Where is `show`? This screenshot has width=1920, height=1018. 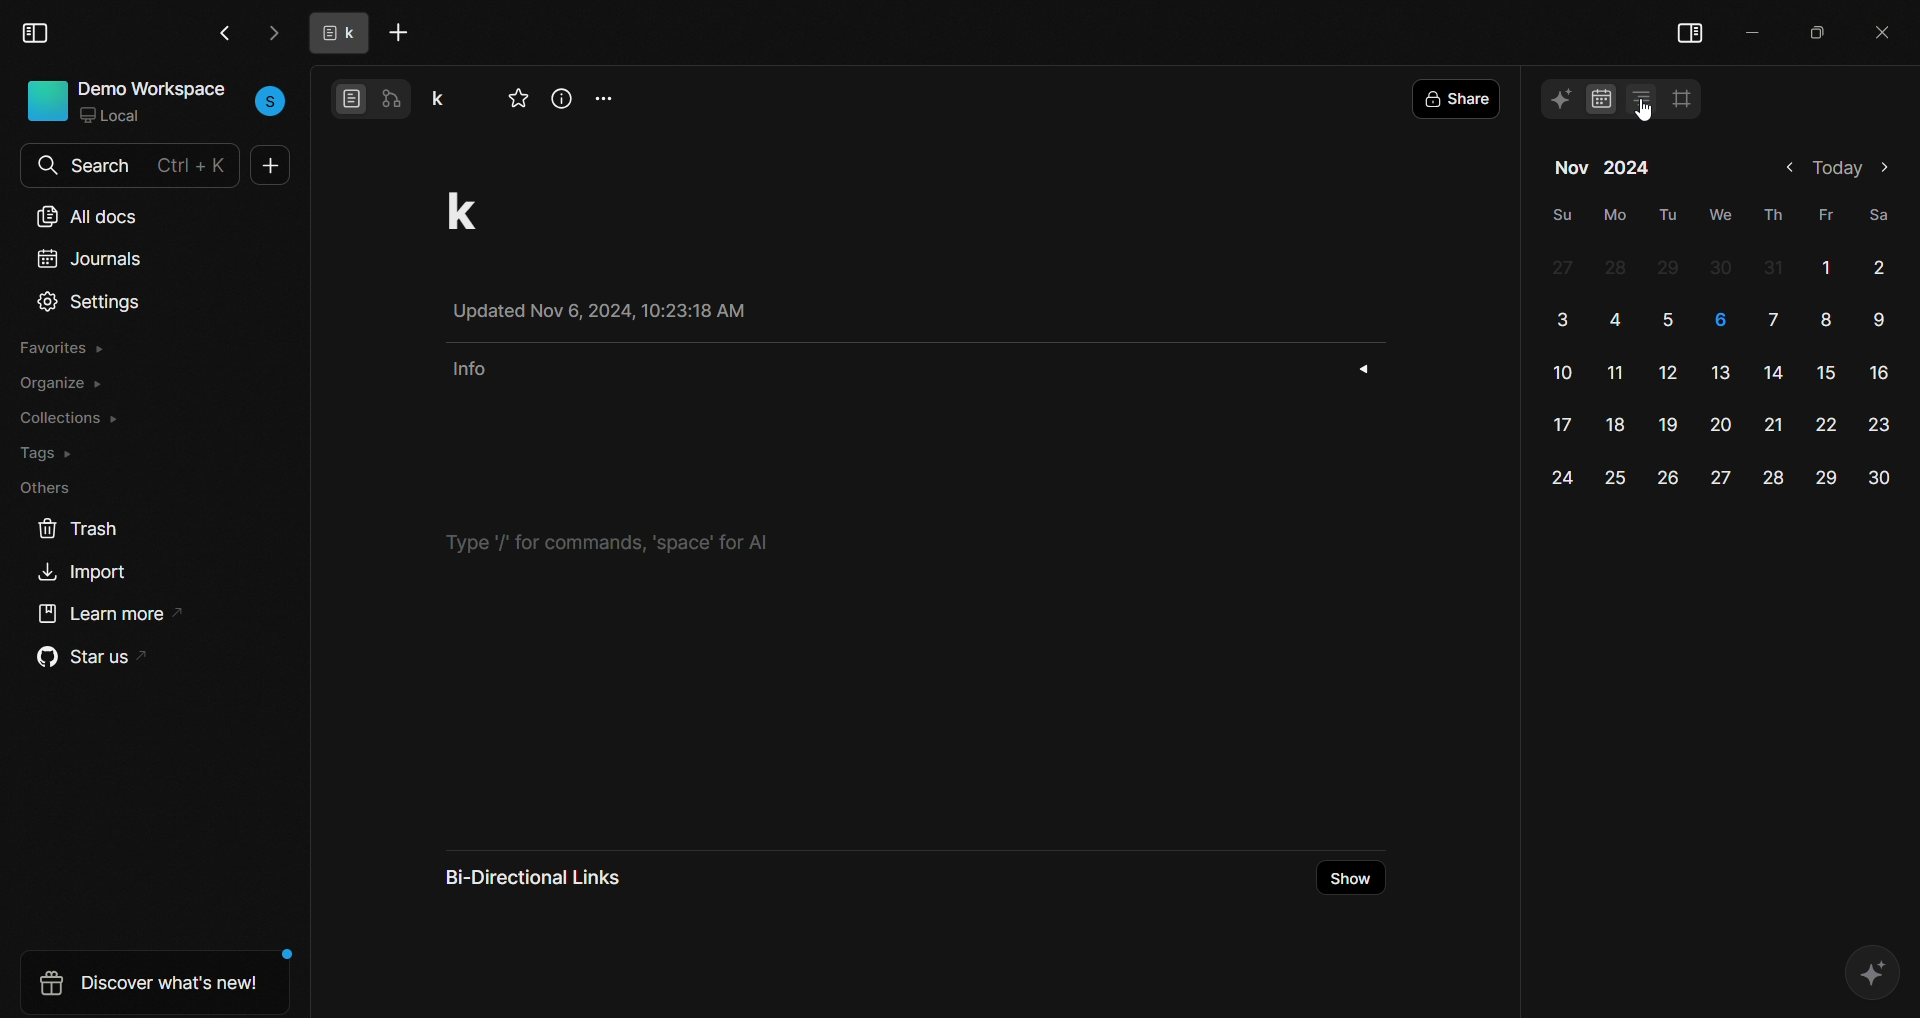 show is located at coordinates (1352, 878).